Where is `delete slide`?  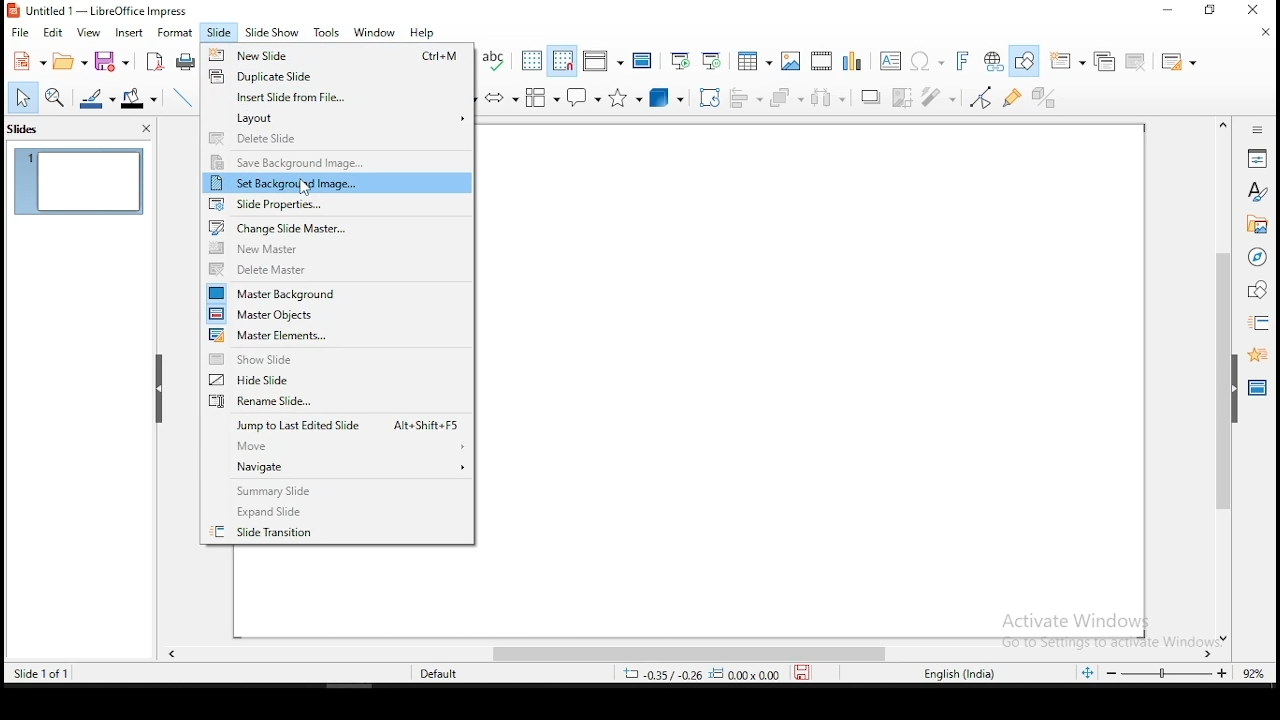 delete slide is located at coordinates (334, 138).